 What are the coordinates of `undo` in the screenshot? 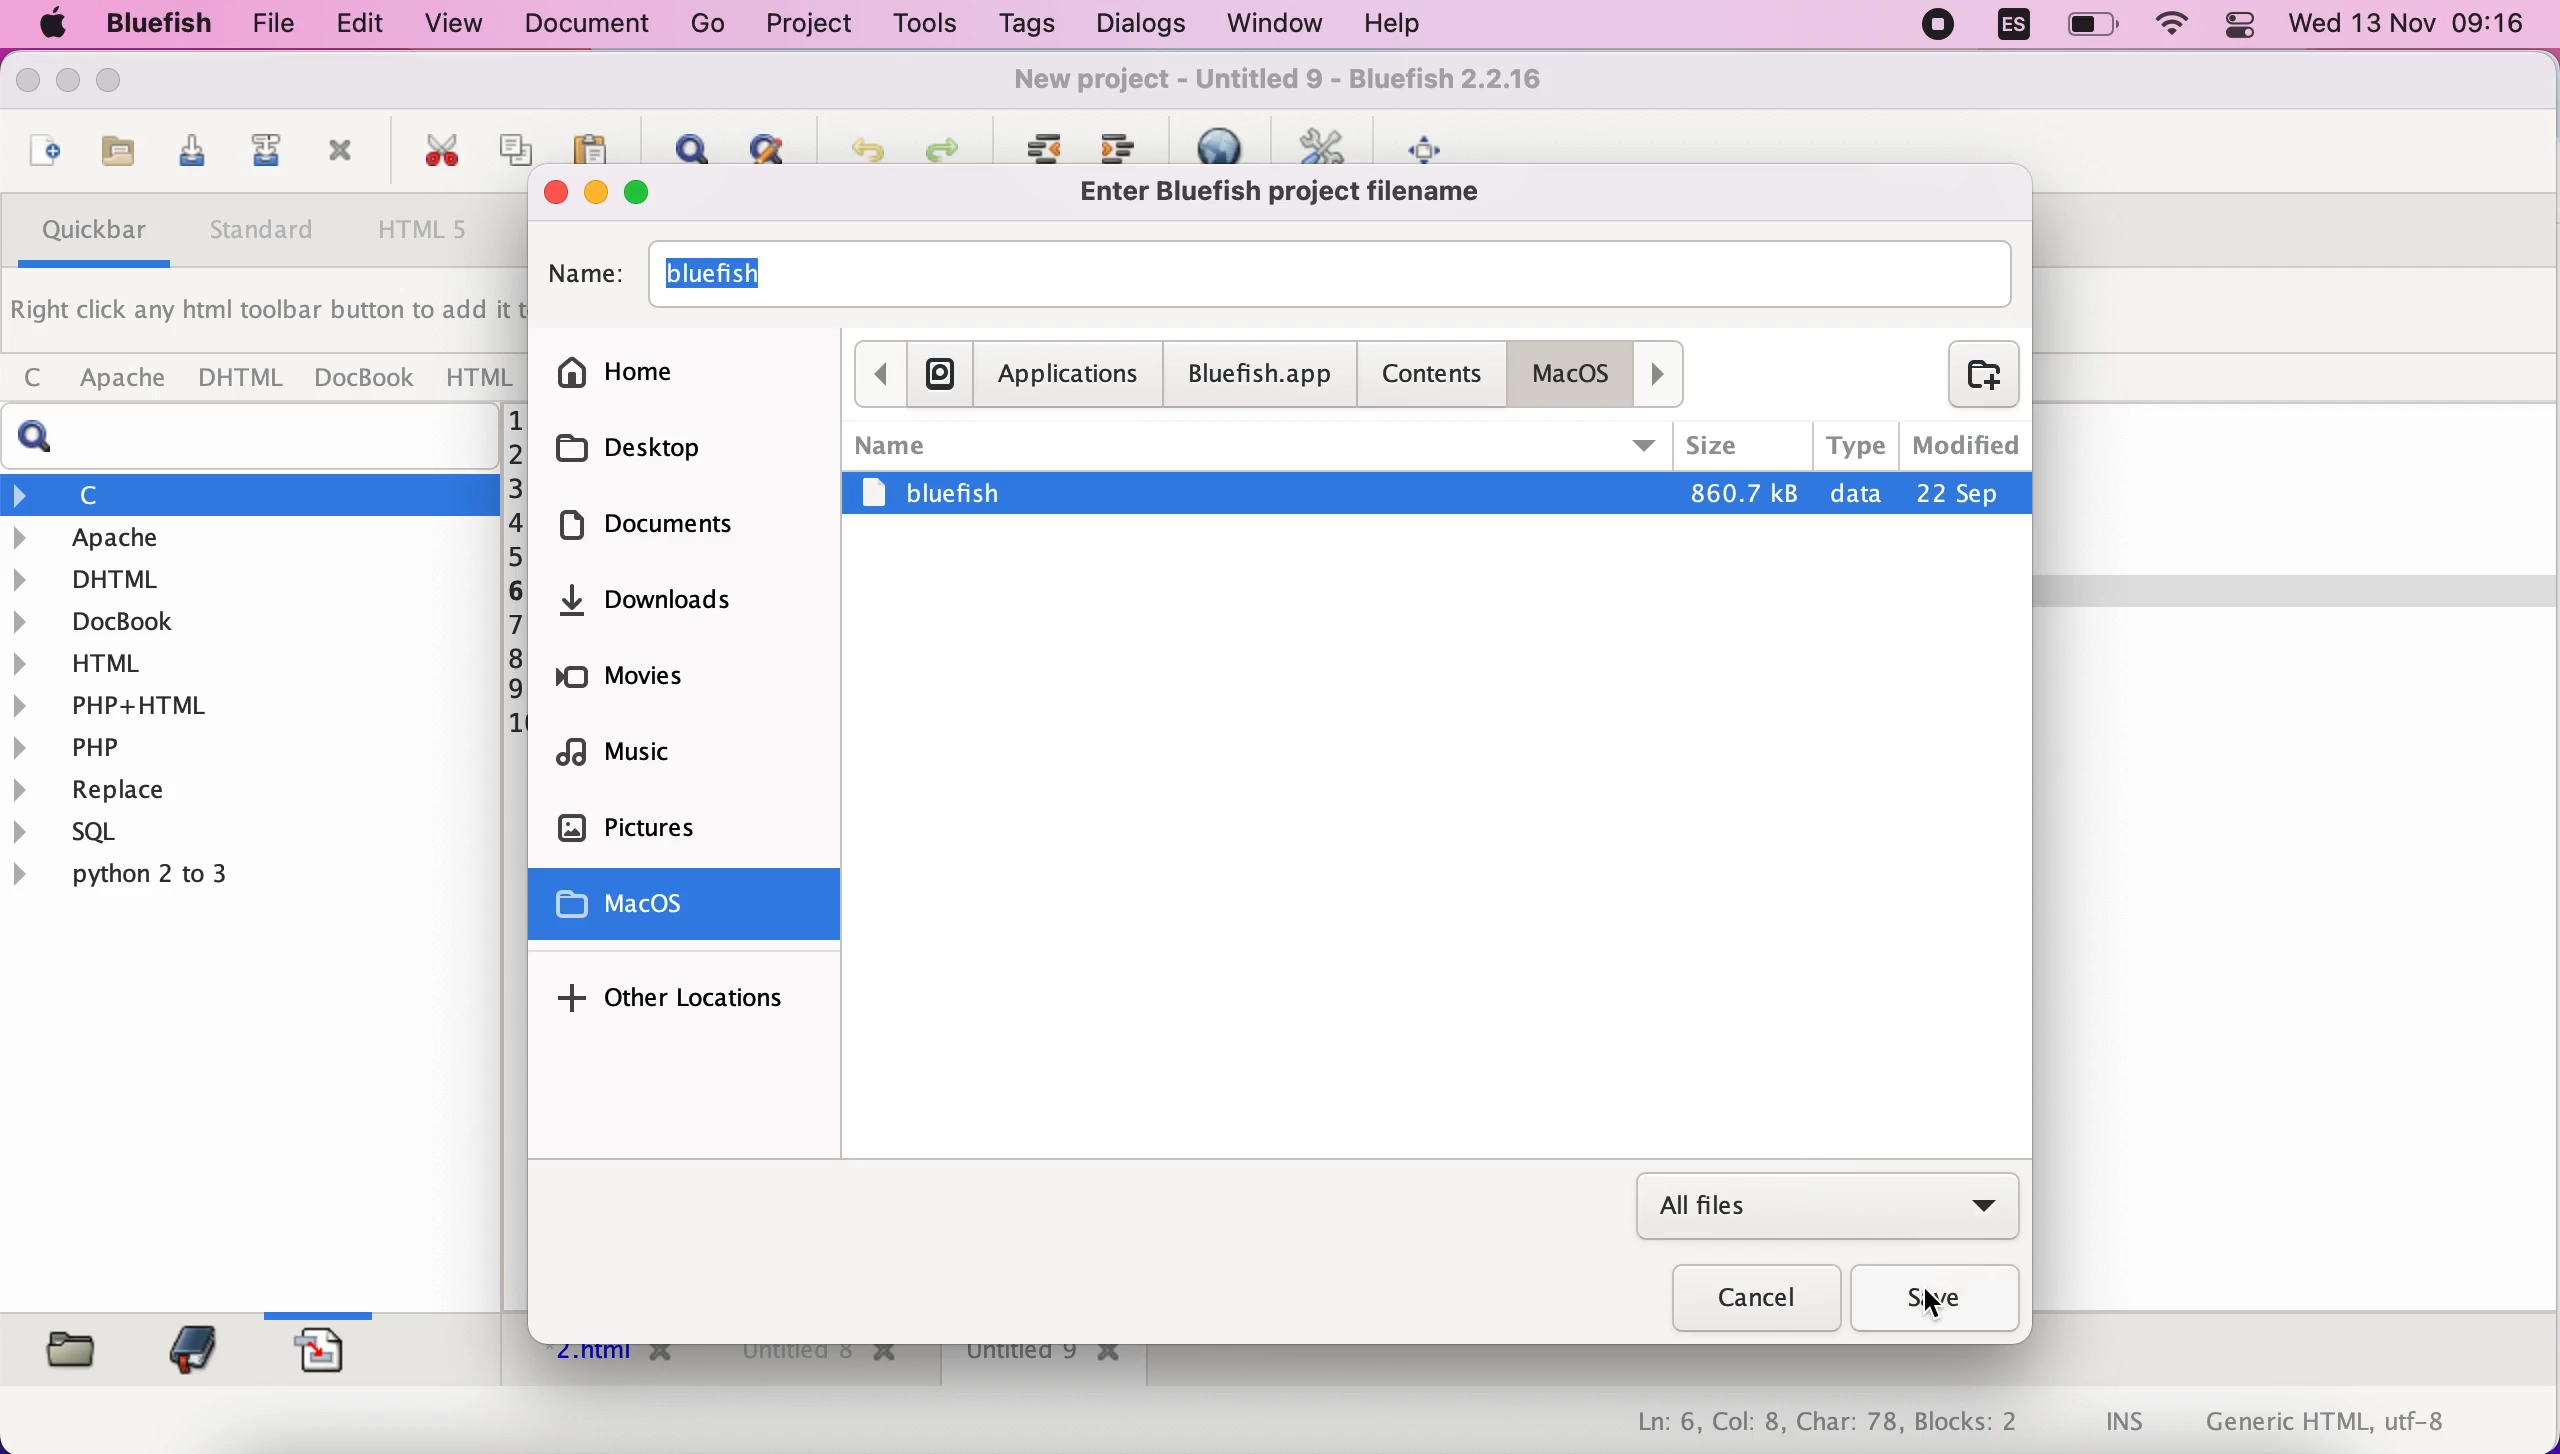 It's located at (858, 144).